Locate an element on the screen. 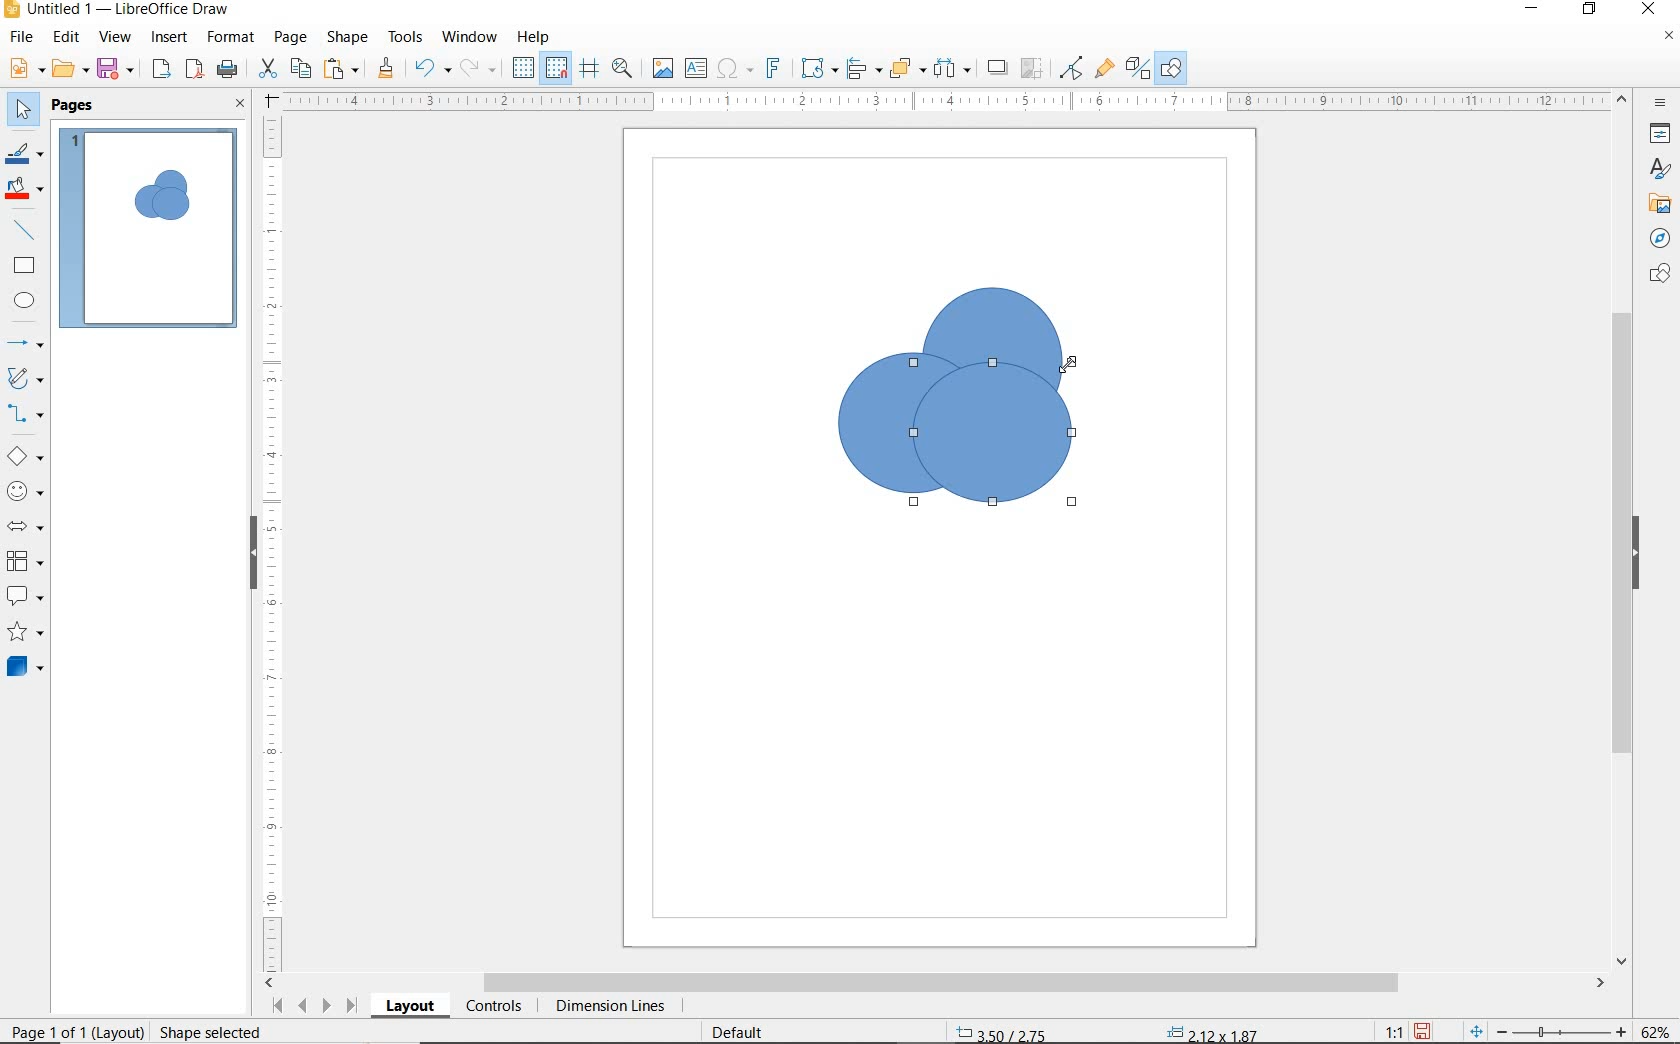 The height and width of the screenshot is (1044, 1680). CALLOUT SHAPES is located at coordinates (24, 597).